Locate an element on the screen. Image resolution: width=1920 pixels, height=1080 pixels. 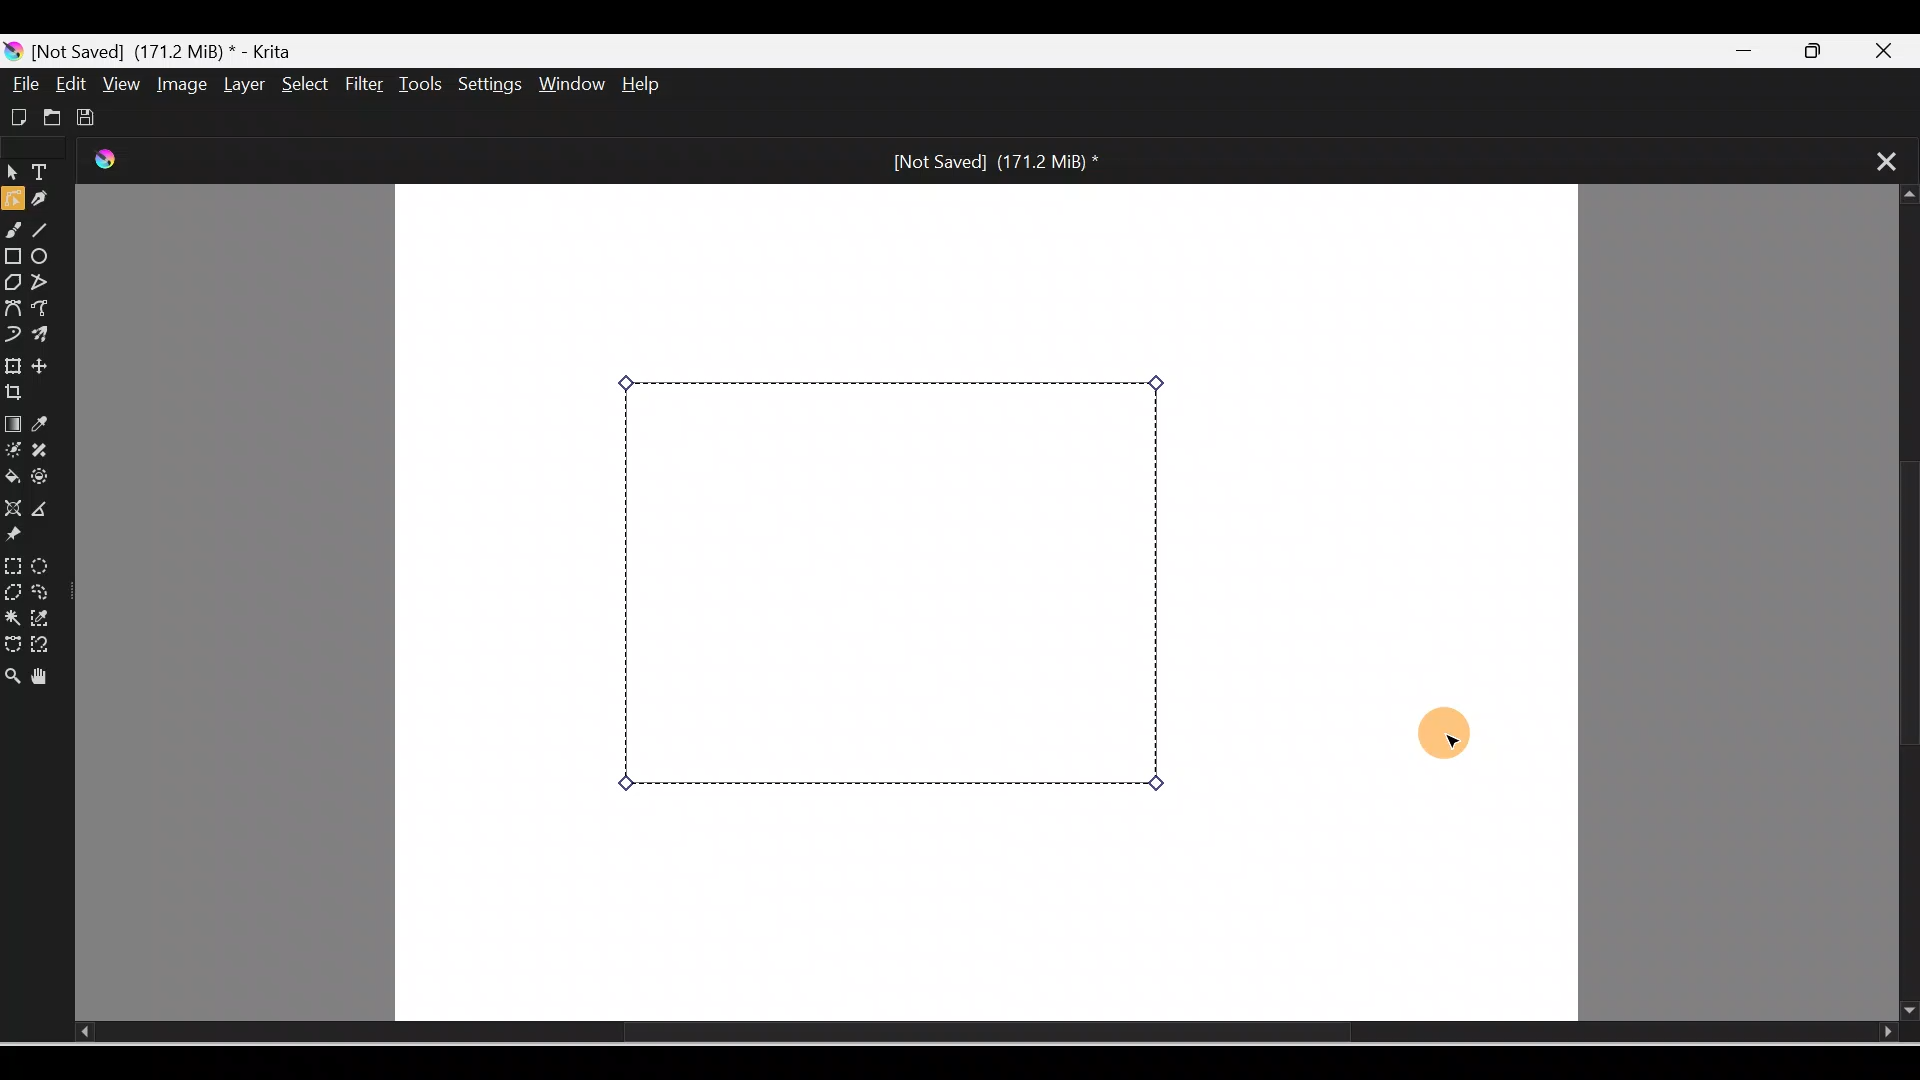
Assistant tool is located at coordinates (12, 508).